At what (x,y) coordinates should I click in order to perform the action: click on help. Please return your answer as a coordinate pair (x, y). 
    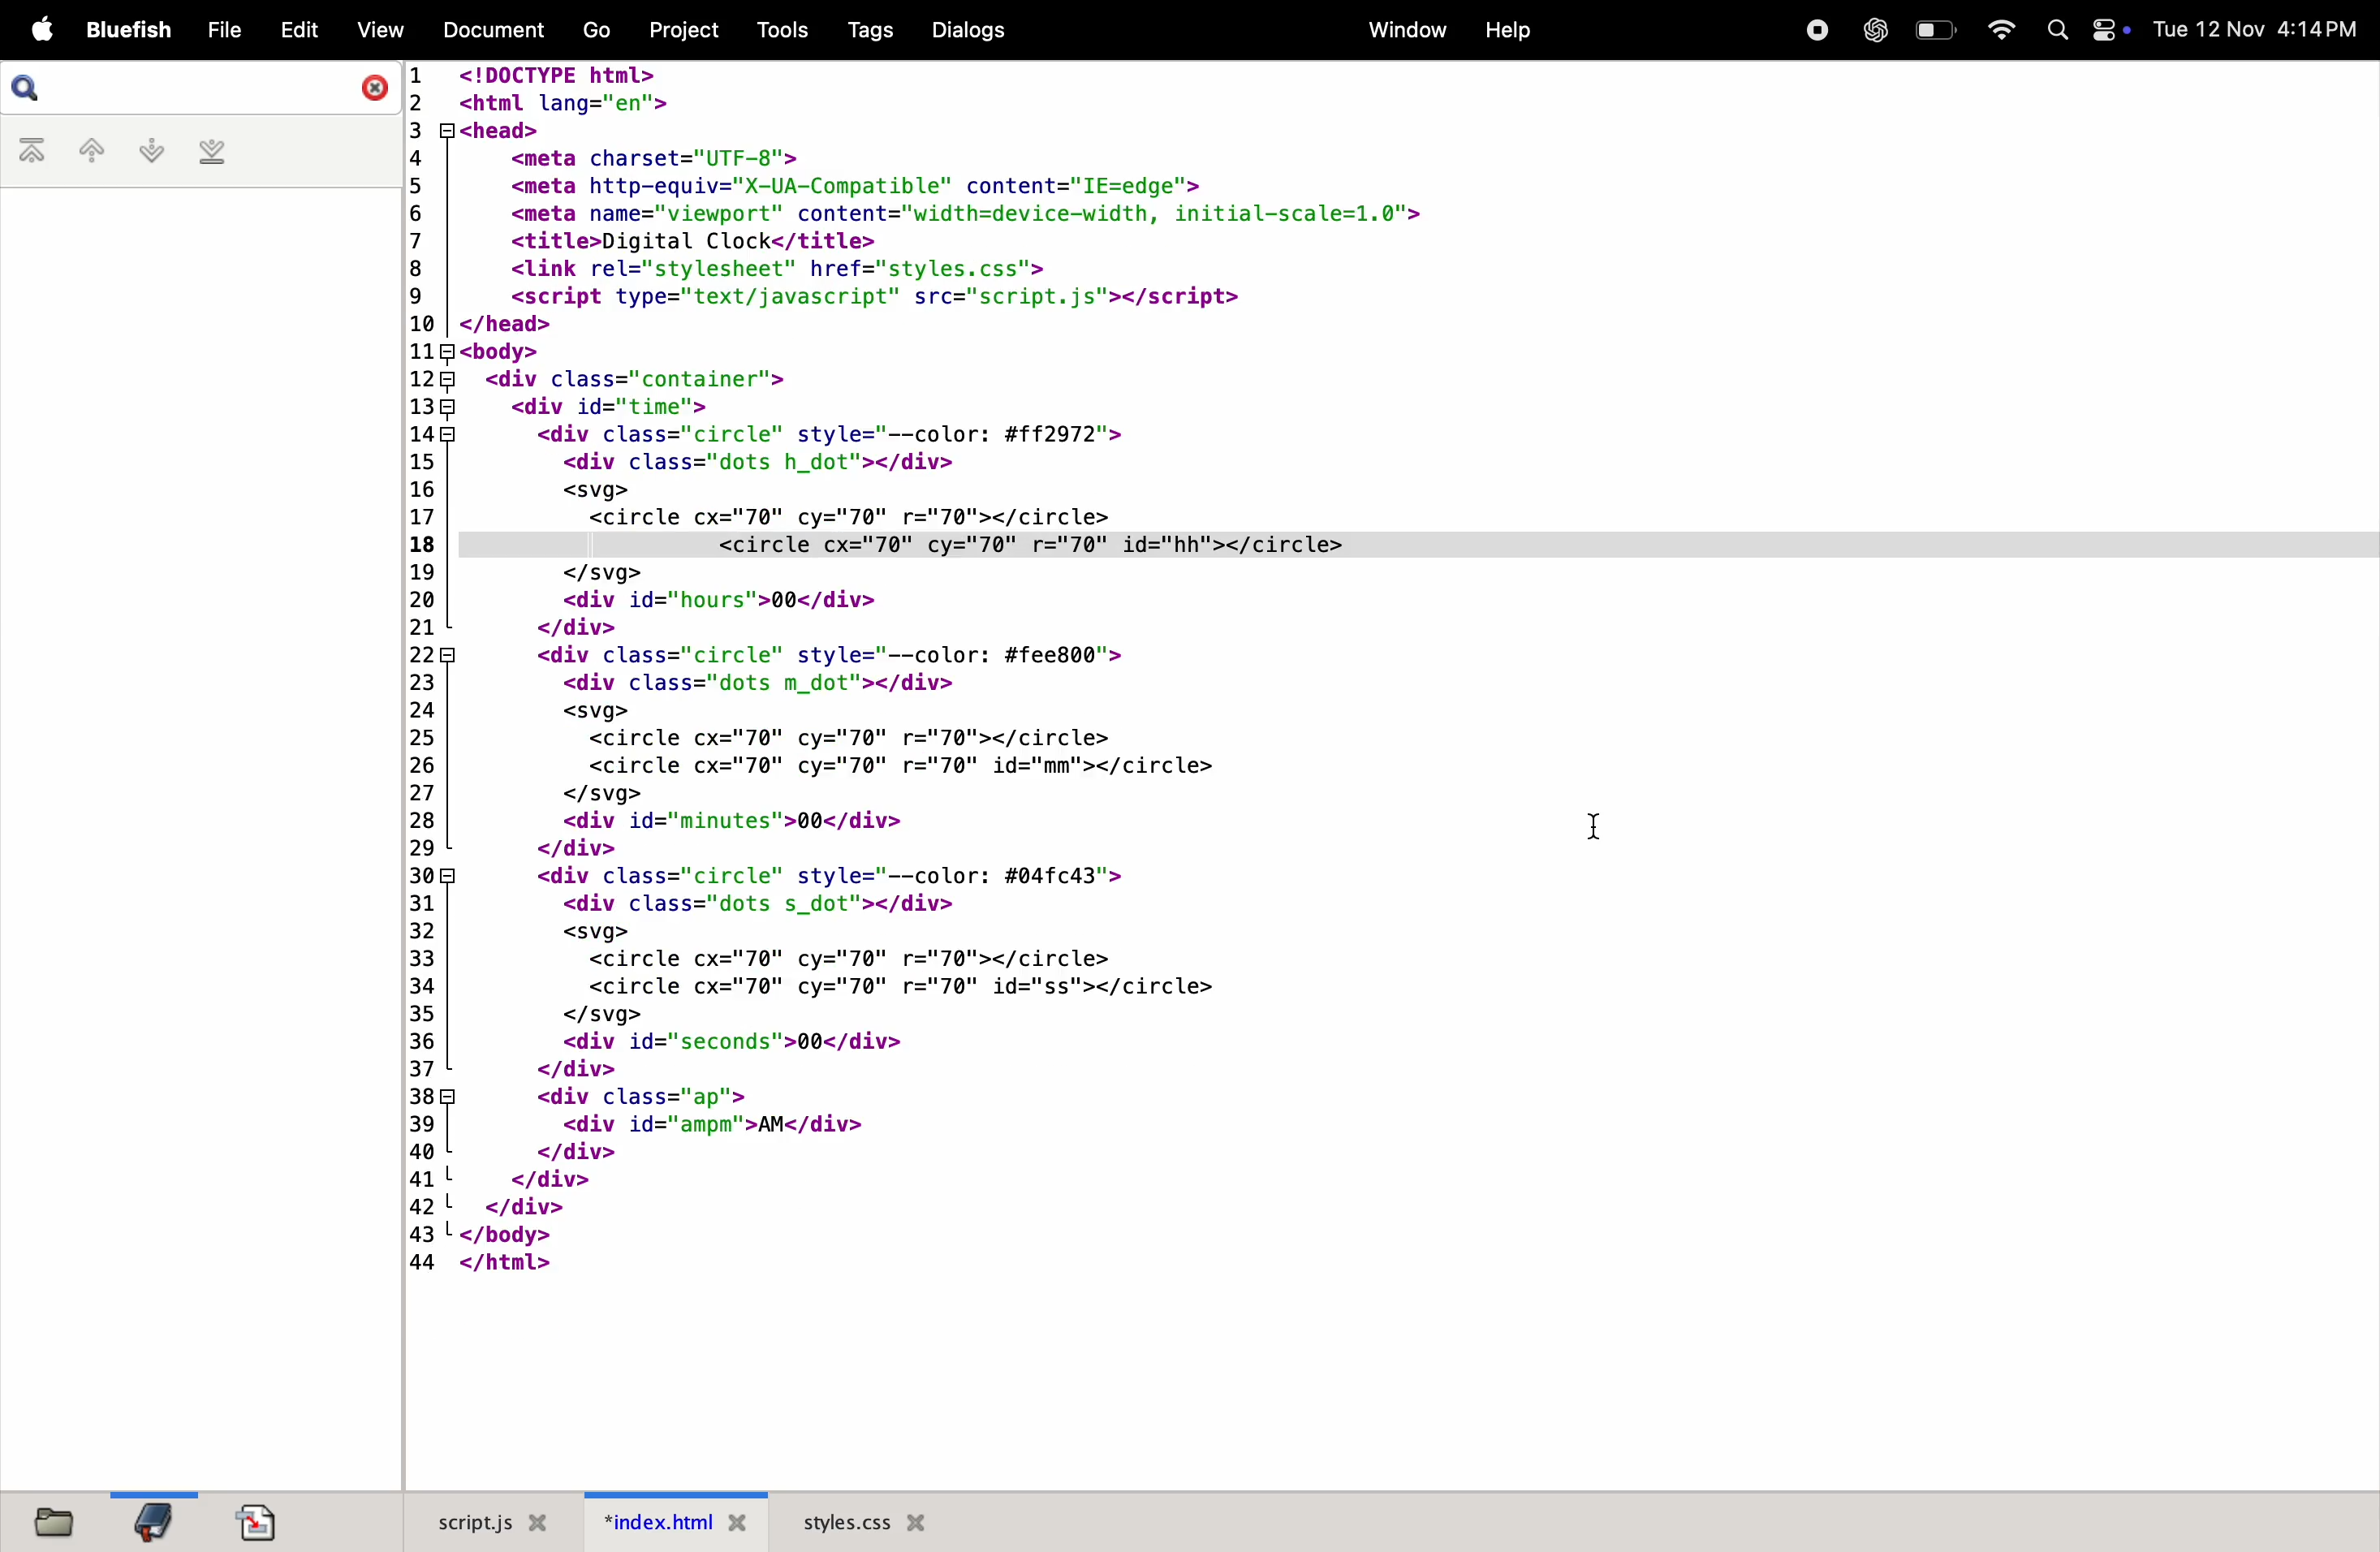
    Looking at the image, I should click on (1506, 33).